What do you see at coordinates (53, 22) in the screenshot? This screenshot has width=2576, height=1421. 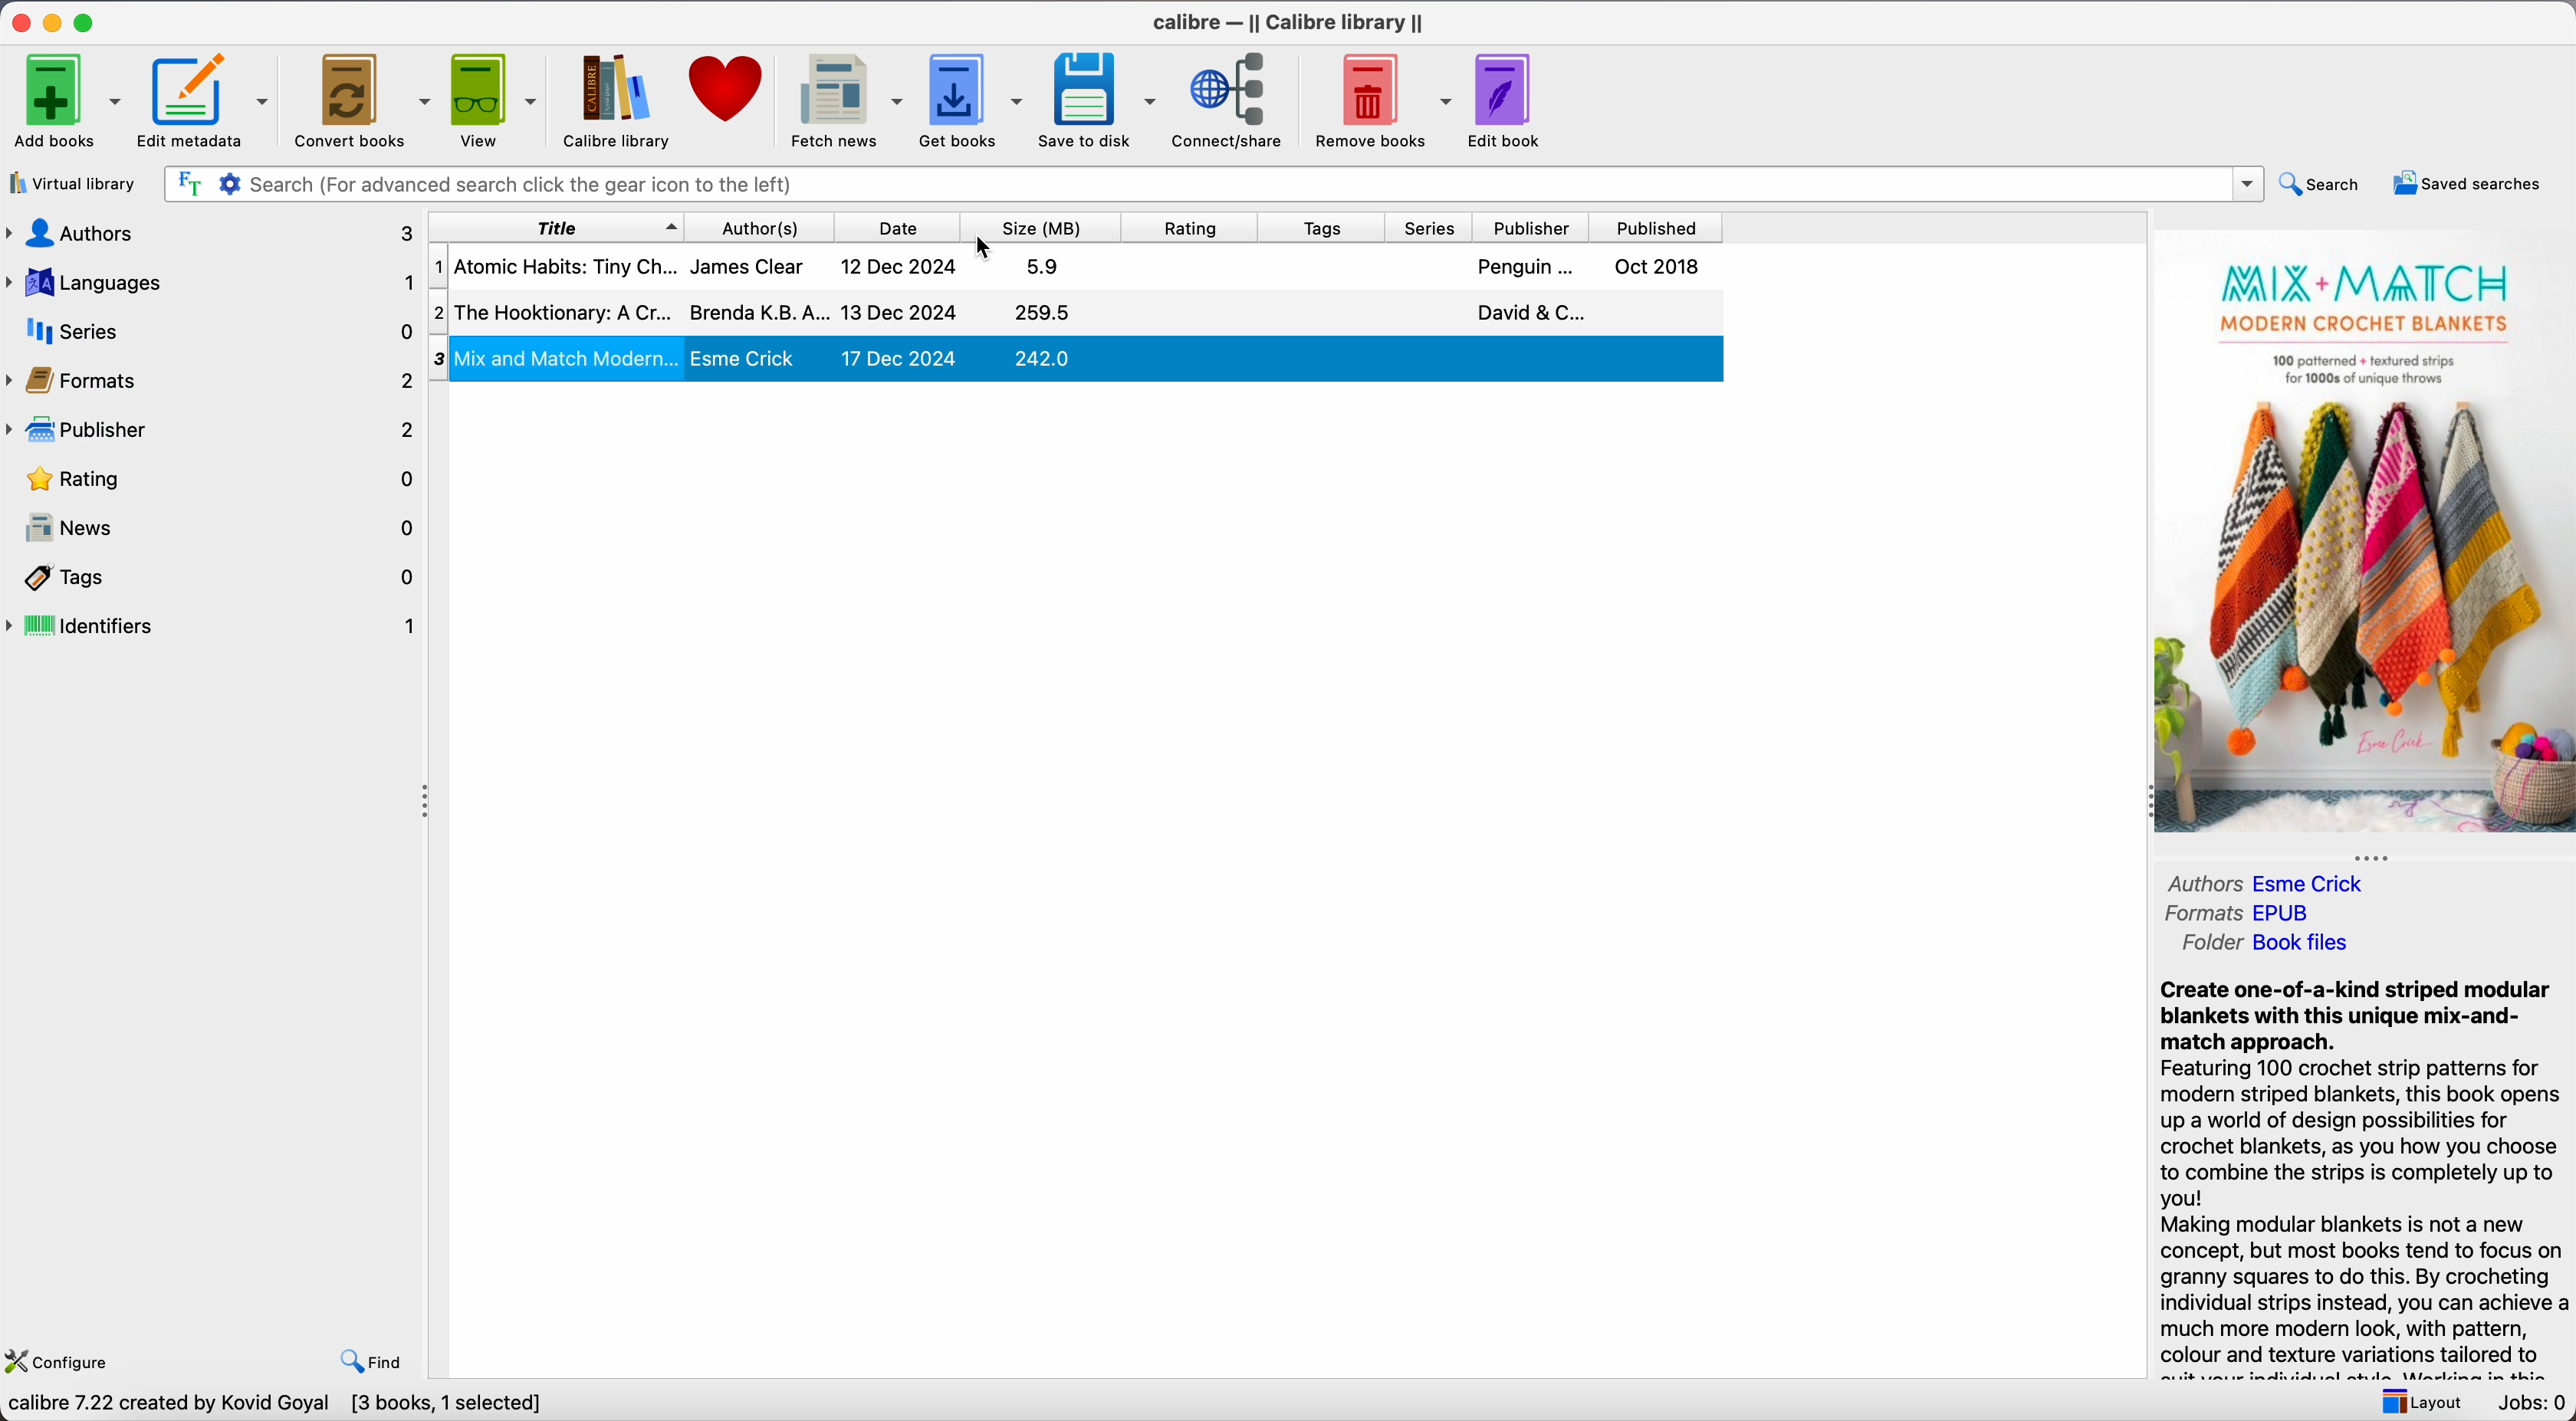 I see `minimize` at bounding box center [53, 22].